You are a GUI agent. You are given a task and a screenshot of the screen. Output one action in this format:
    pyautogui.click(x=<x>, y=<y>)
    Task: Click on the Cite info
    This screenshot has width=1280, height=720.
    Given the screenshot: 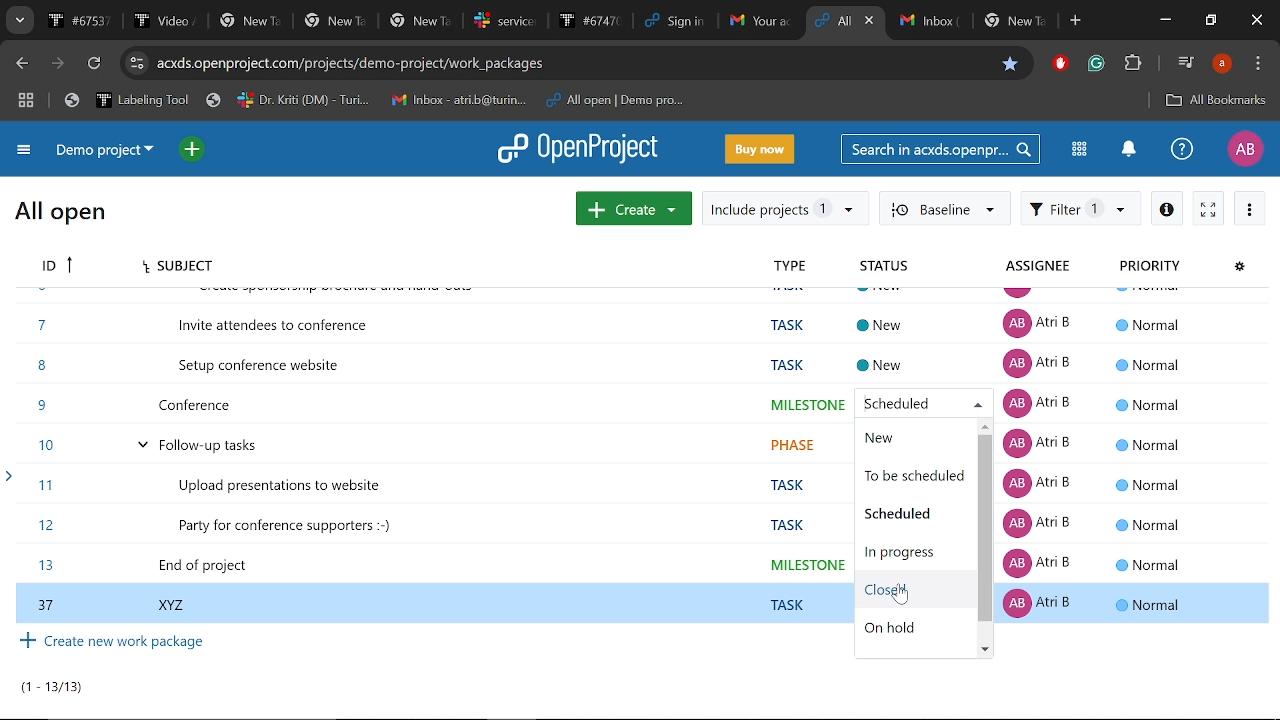 What is the action you would take?
    pyautogui.click(x=139, y=64)
    